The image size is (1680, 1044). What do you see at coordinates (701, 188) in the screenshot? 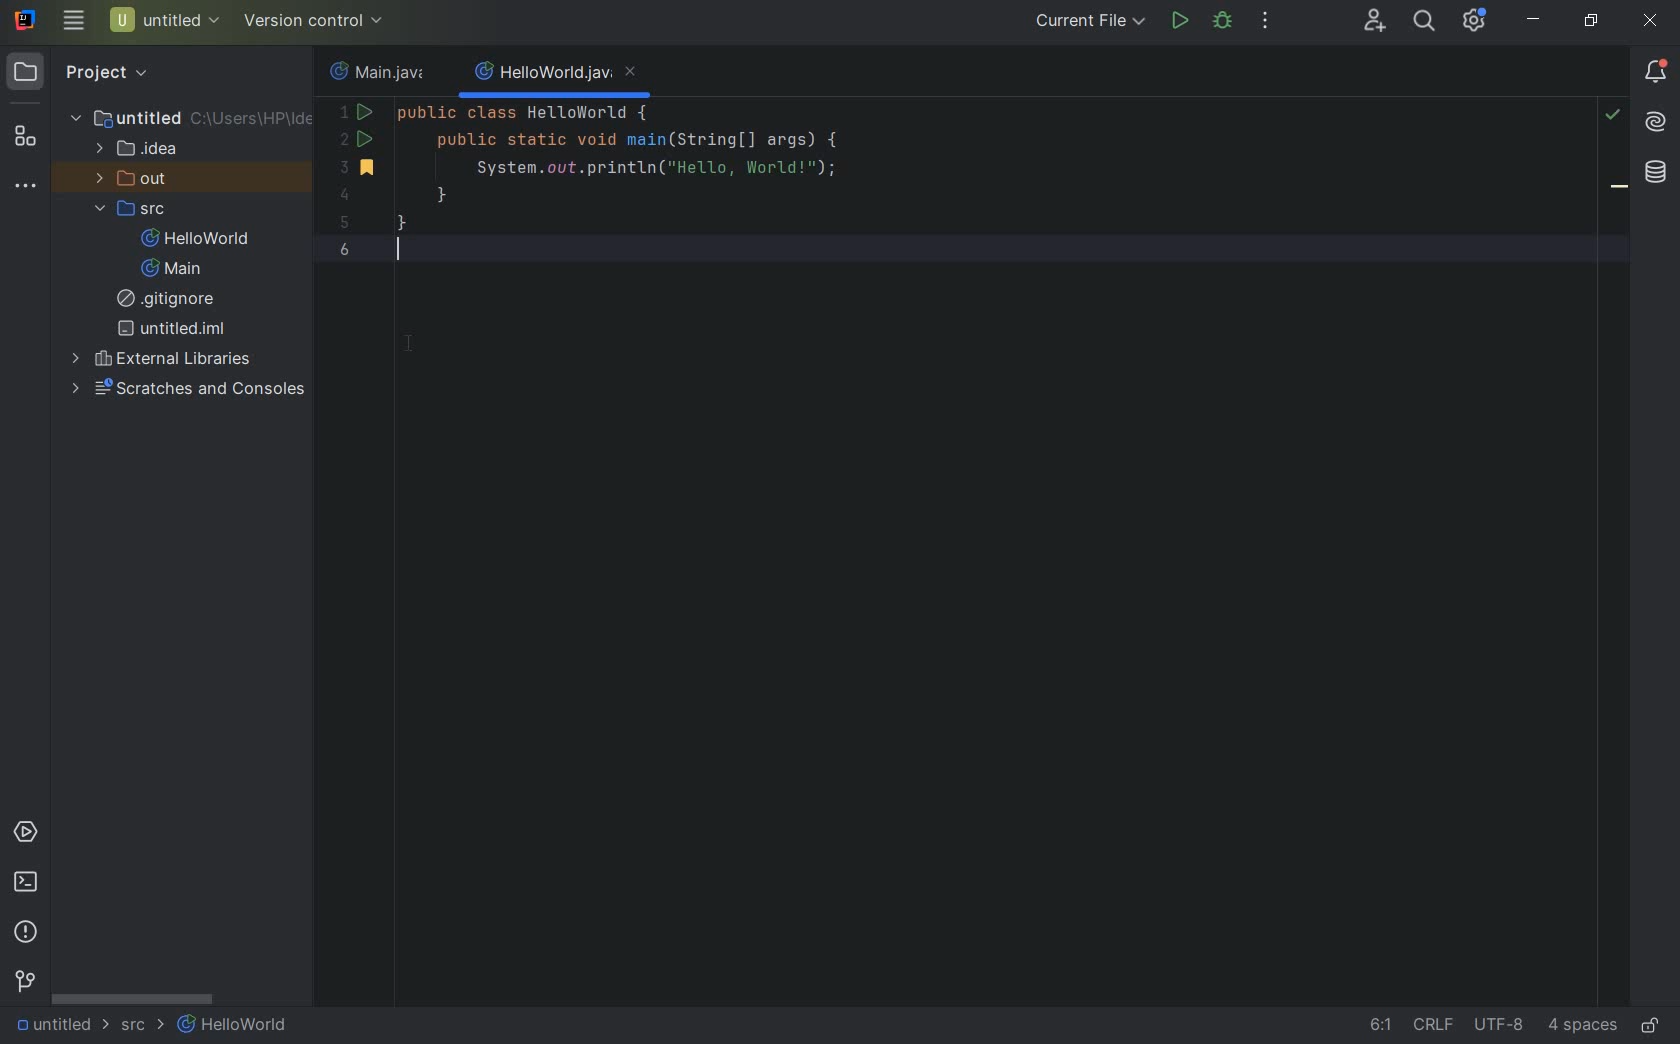
I see `codes` at bounding box center [701, 188].